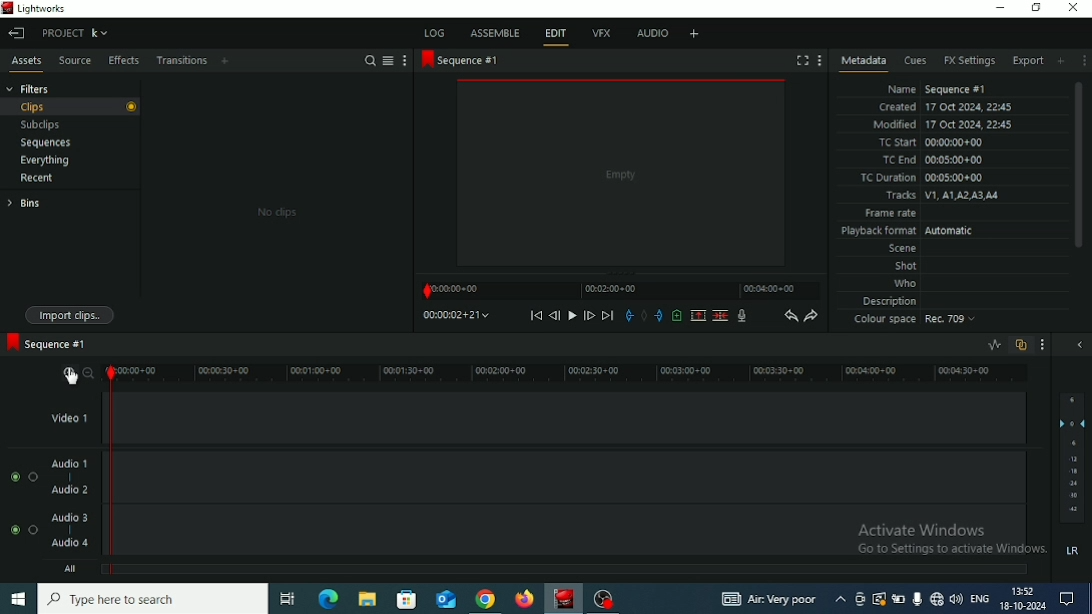 Image resolution: width=1092 pixels, height=614 pixels. Describe the element at coordinates (862, 63) in the screenshot. I see `Metadata` at that location.